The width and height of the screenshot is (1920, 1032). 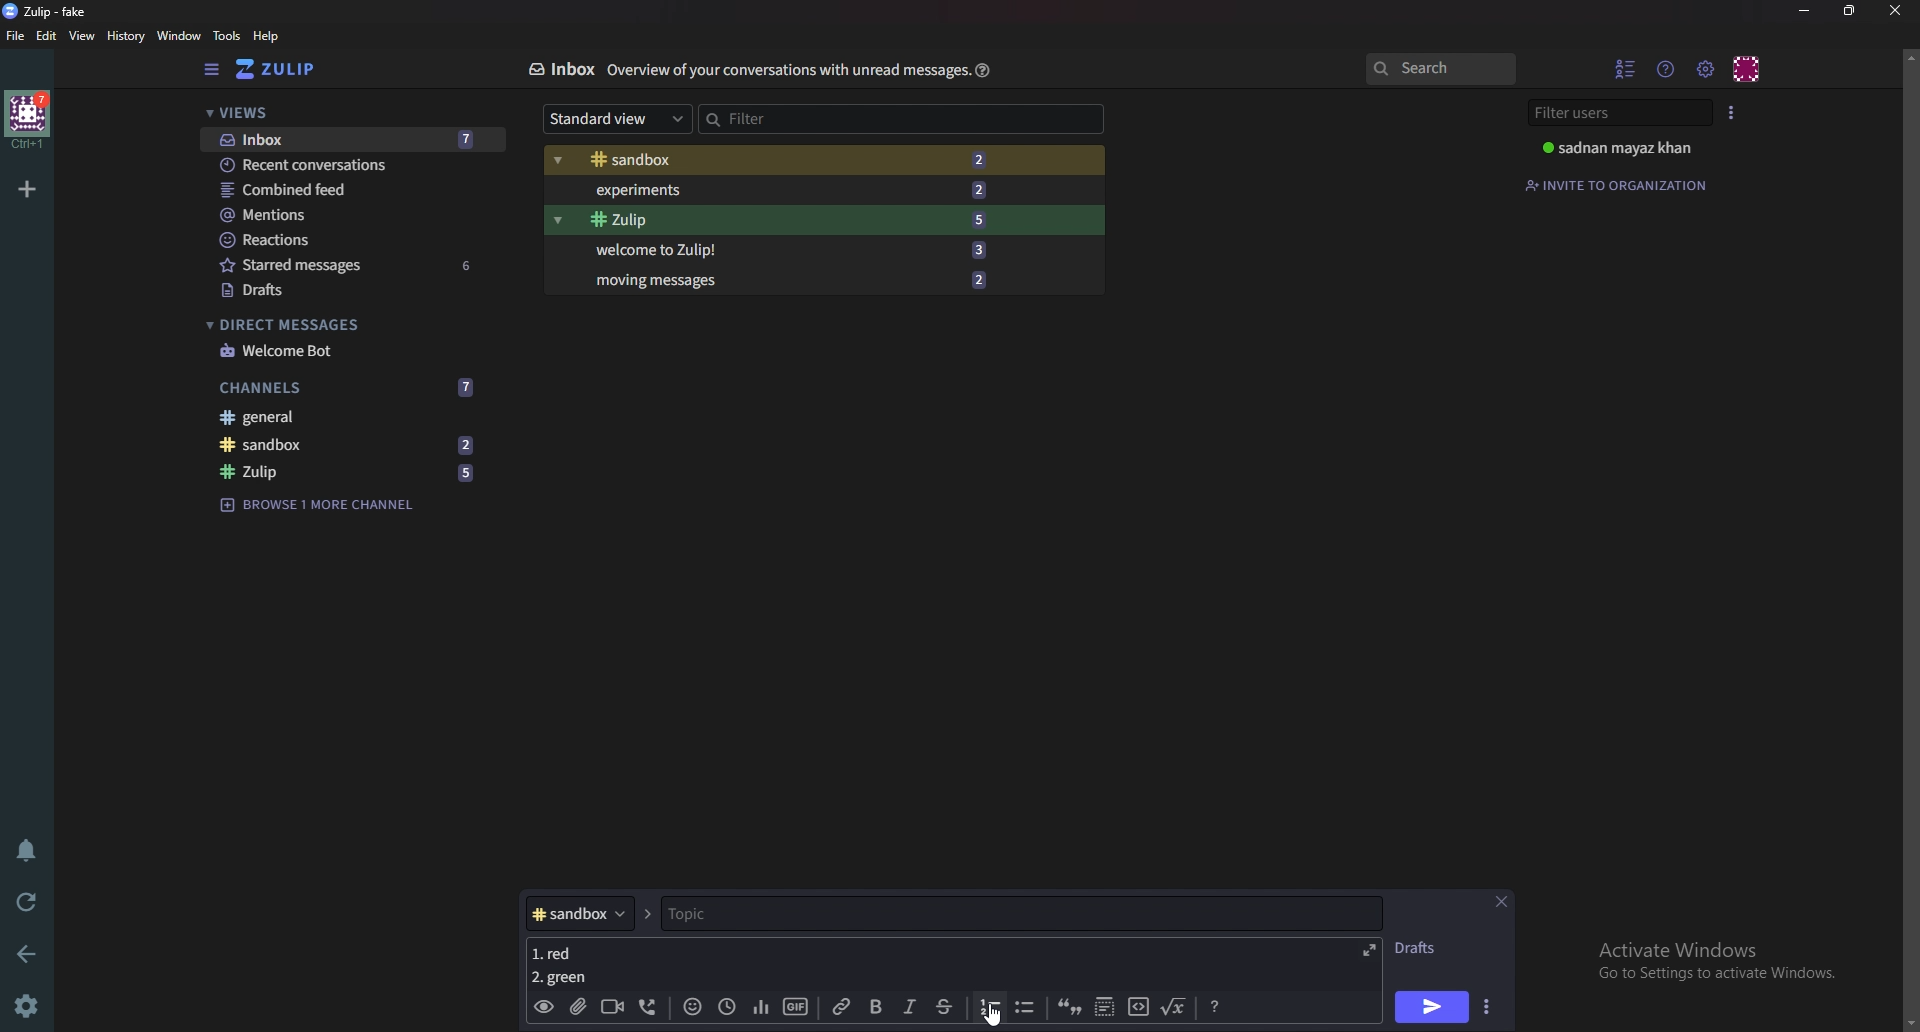 I want to click on hide User list, so click(x=1626, y=68).